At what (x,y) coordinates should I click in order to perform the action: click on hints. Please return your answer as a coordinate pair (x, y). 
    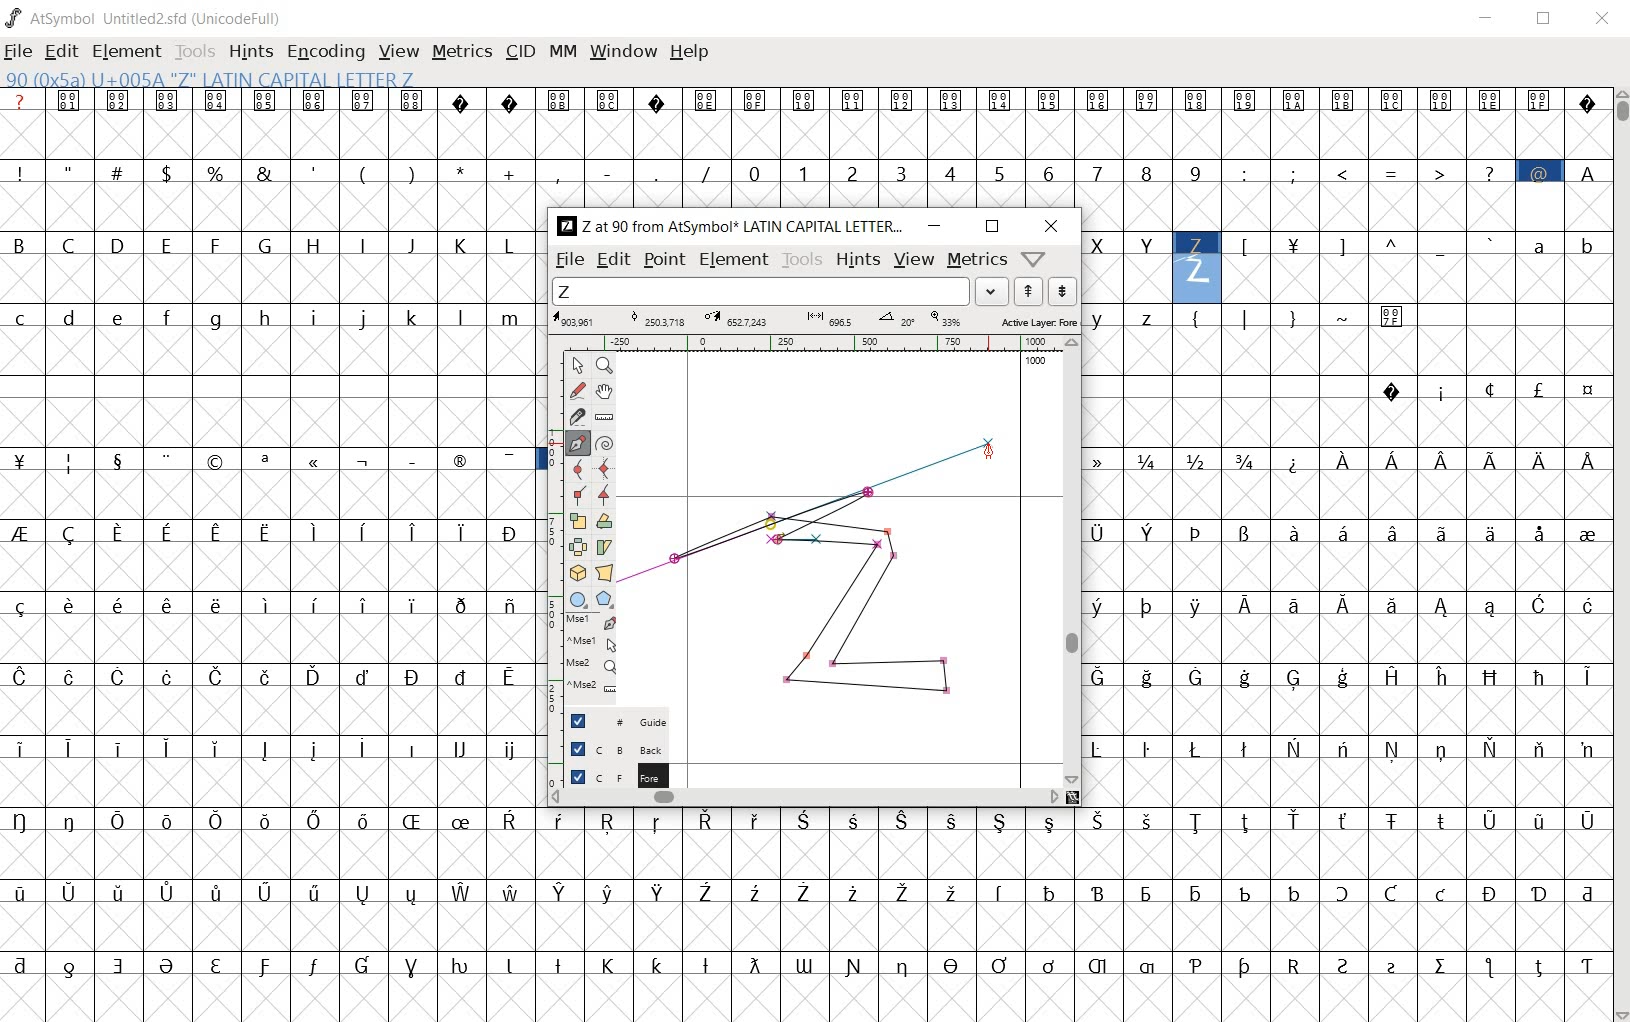
    Looking at the image, I should click on (857, 261).